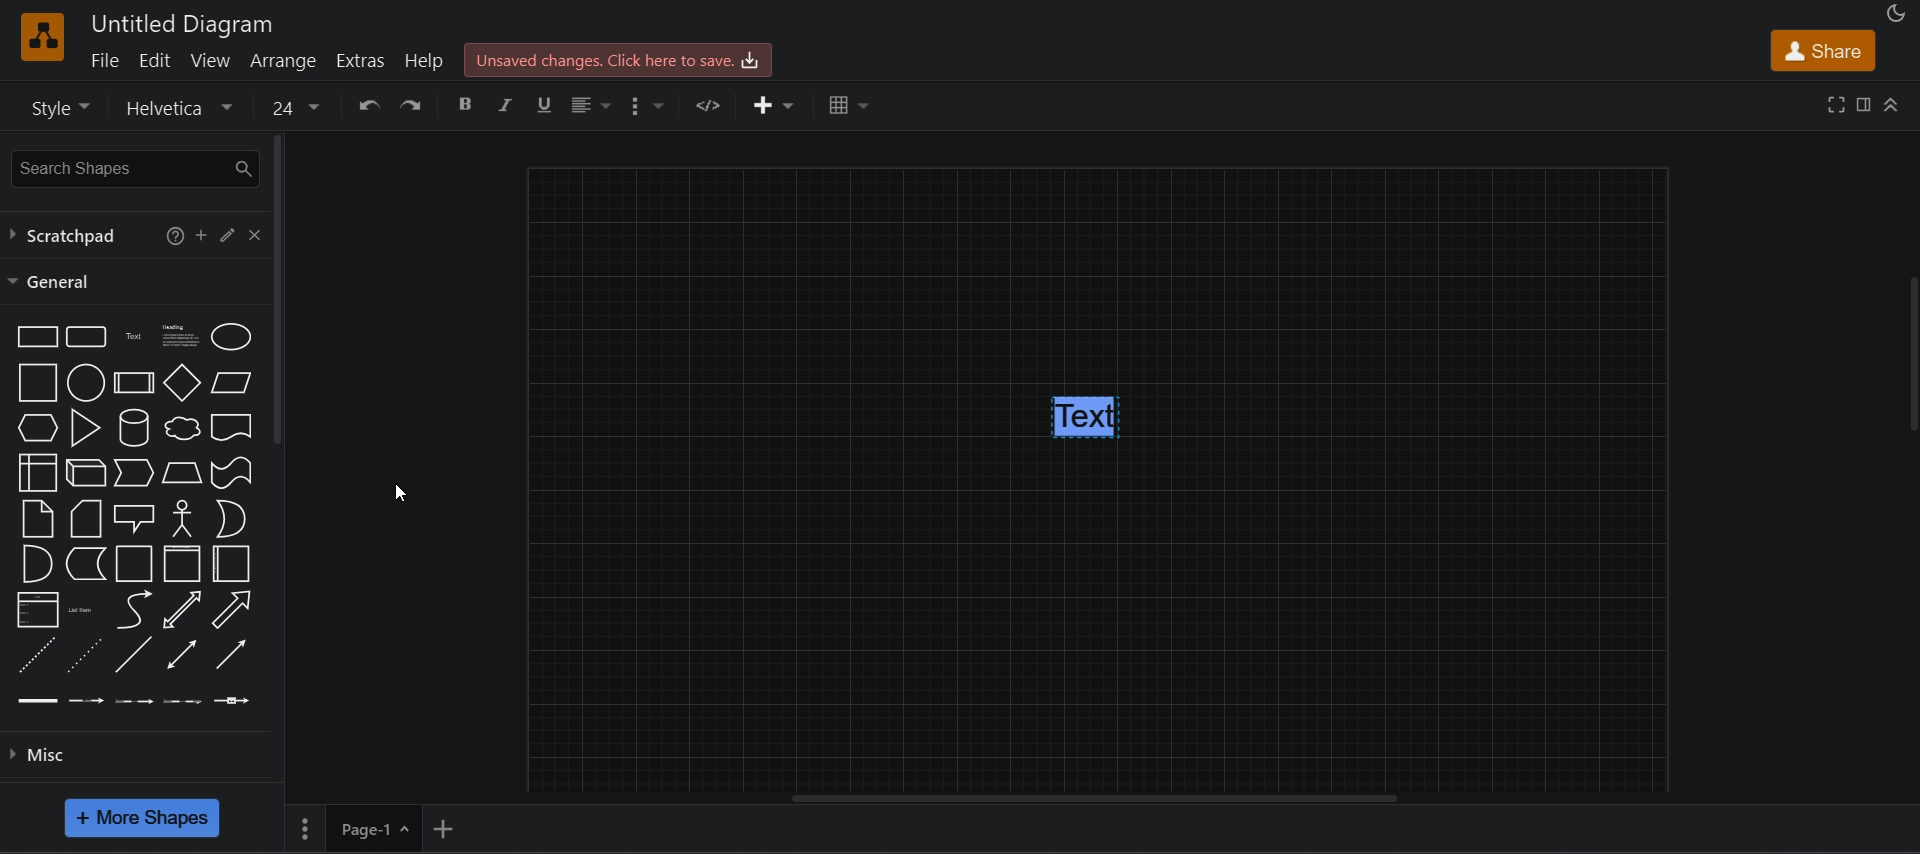 This screenshot has width=1920, height=854. I want to click on Text, so click(134, 337).